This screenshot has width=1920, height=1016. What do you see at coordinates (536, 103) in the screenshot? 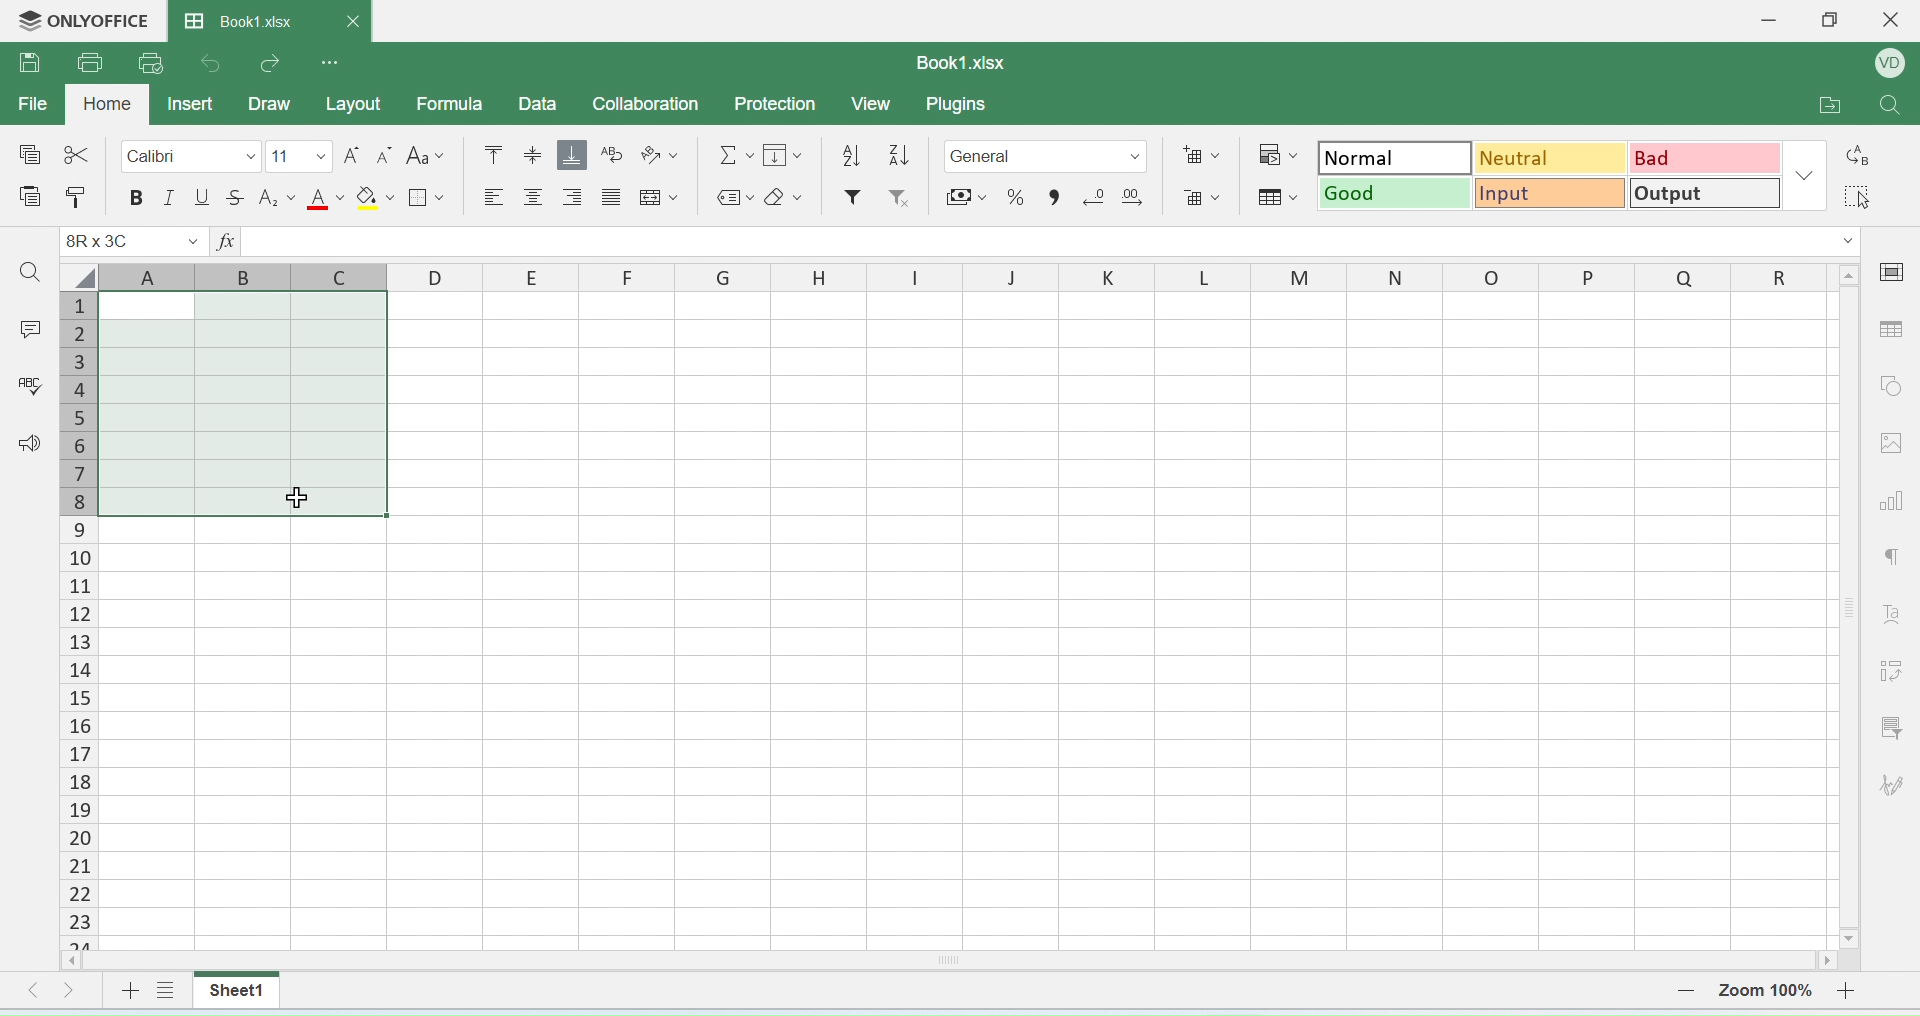
I see `data` at bounding box center [536, 103].